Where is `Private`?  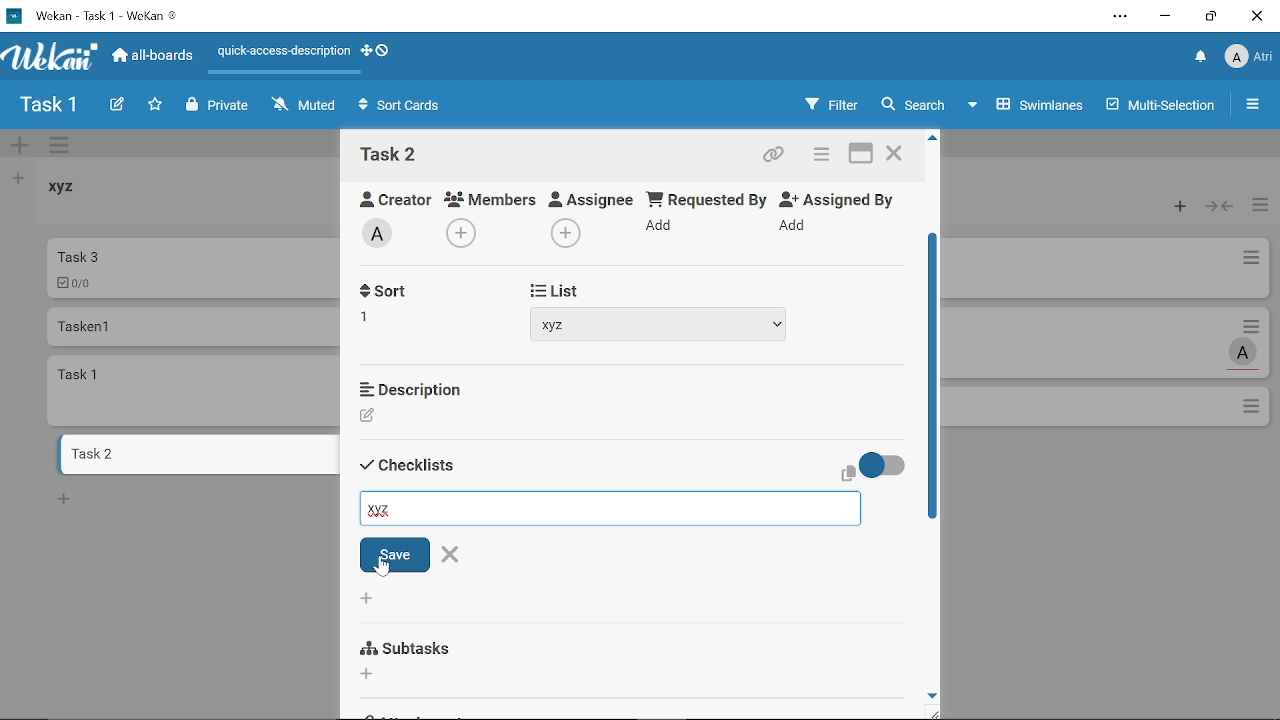 Private is located at coordinates (218, 106).